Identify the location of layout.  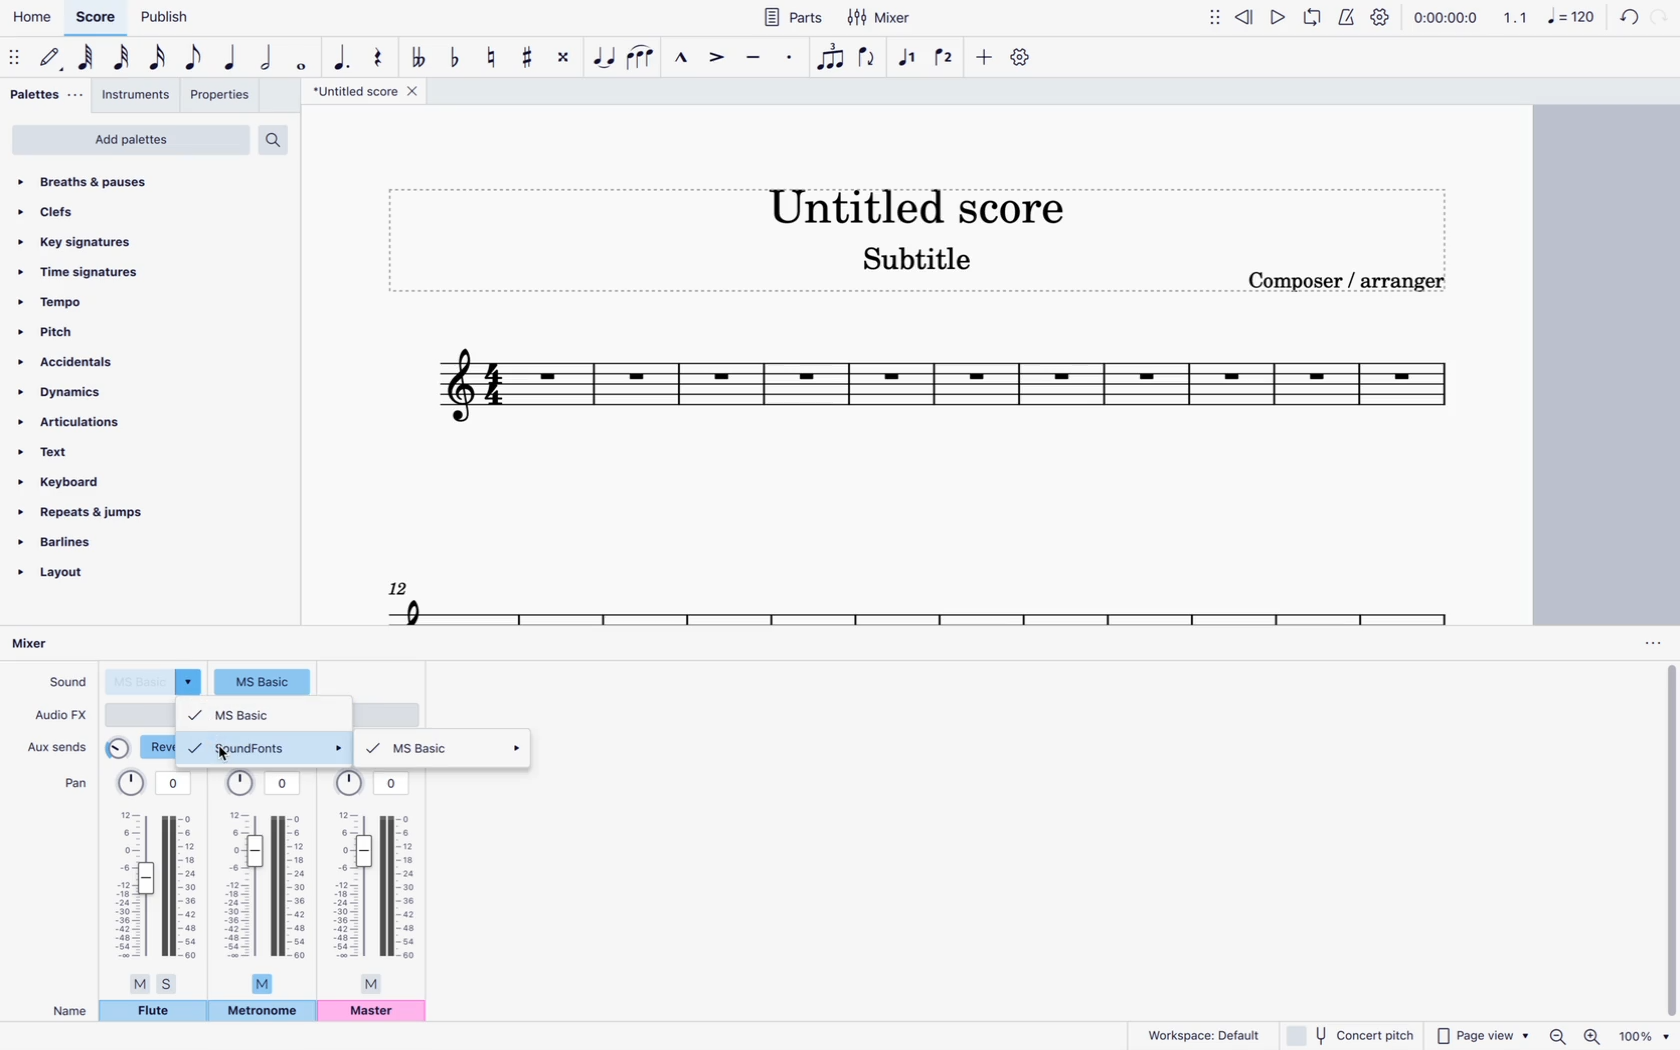
(76, 579).